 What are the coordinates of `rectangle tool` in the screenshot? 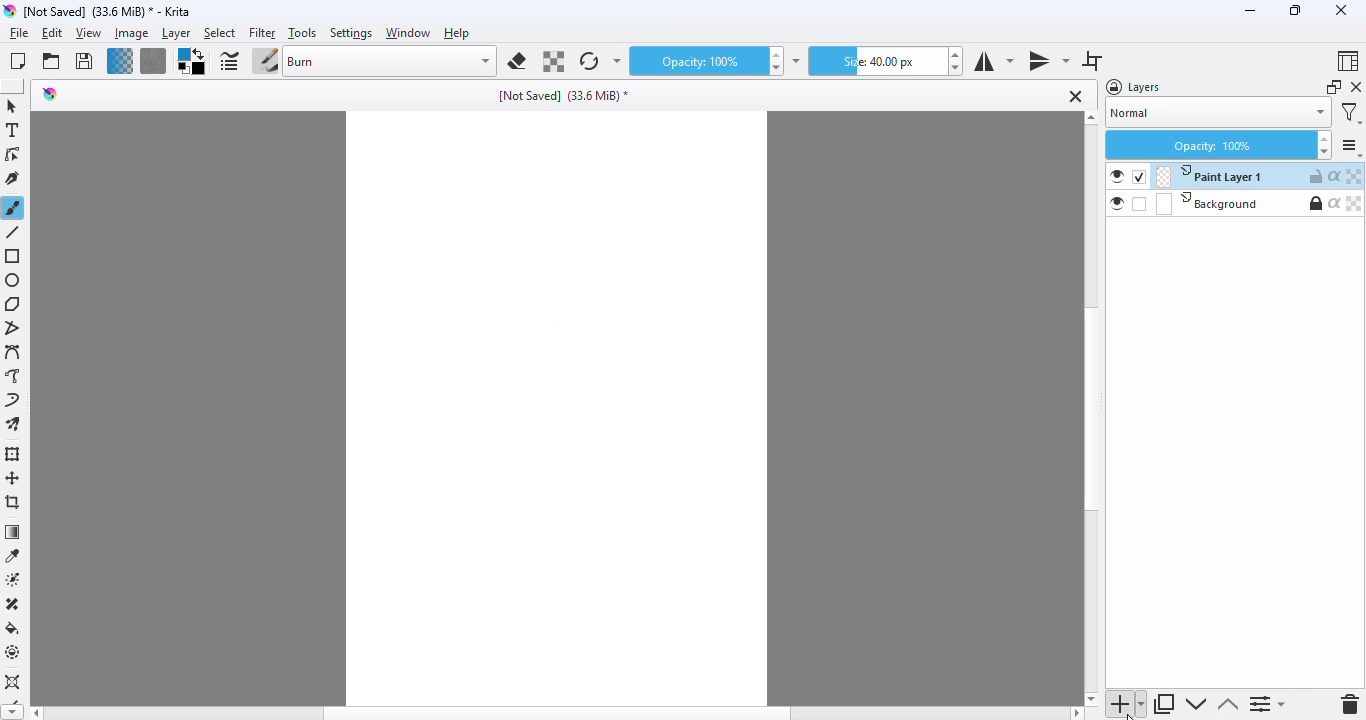 It's located at (14, 257).